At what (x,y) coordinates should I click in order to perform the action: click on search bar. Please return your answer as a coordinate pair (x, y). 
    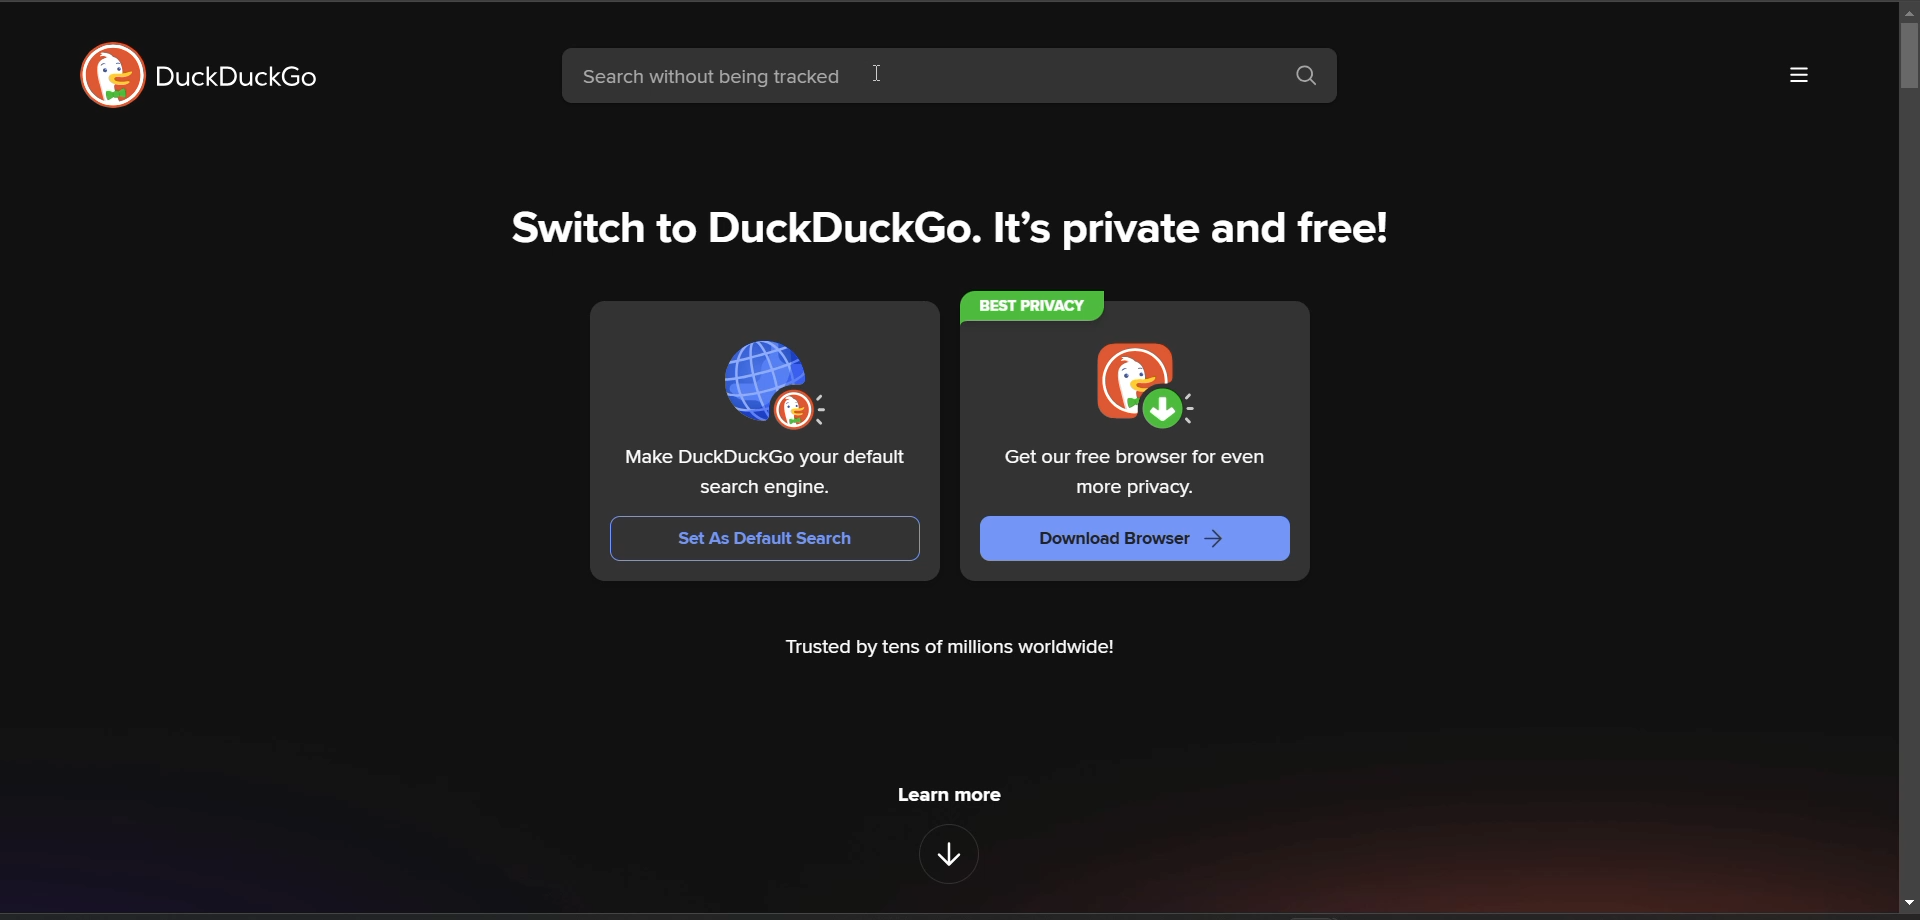
    Looking at the image, I should click on (919, 75).